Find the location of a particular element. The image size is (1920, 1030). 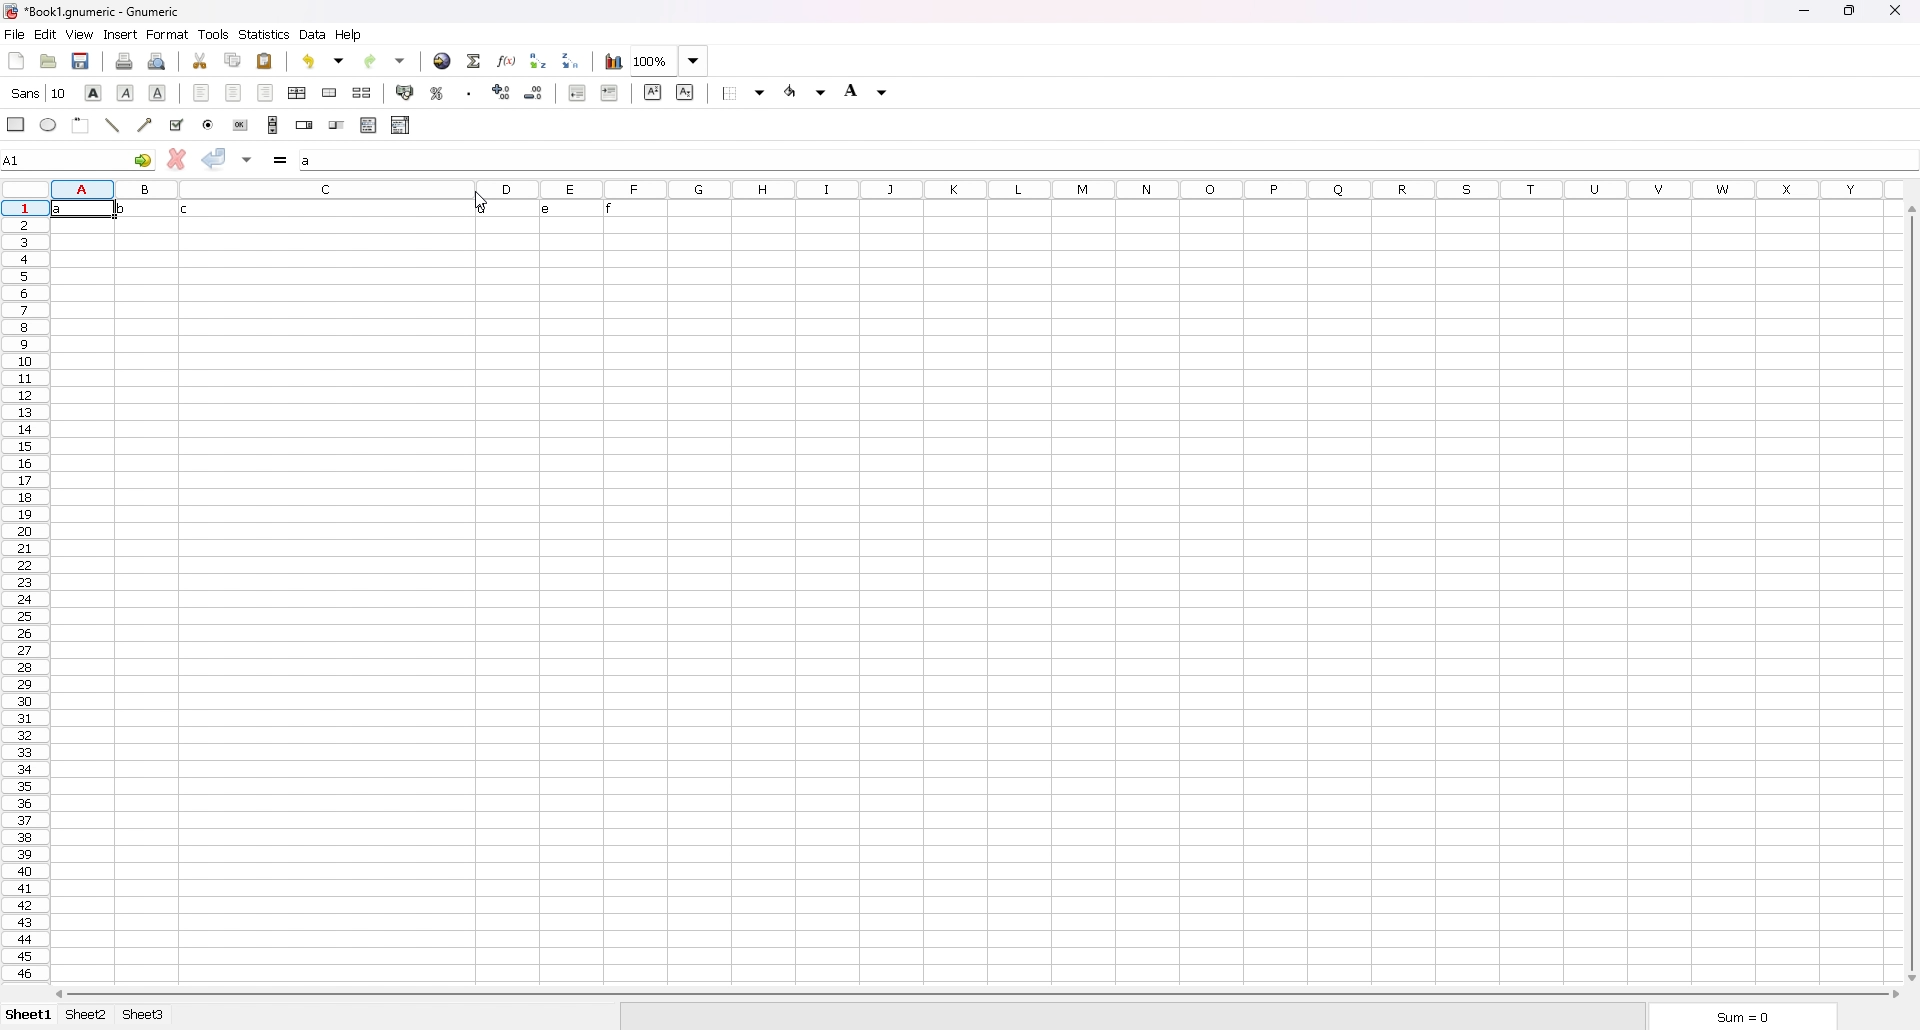

sum is located at coordinates (1737, 1015).